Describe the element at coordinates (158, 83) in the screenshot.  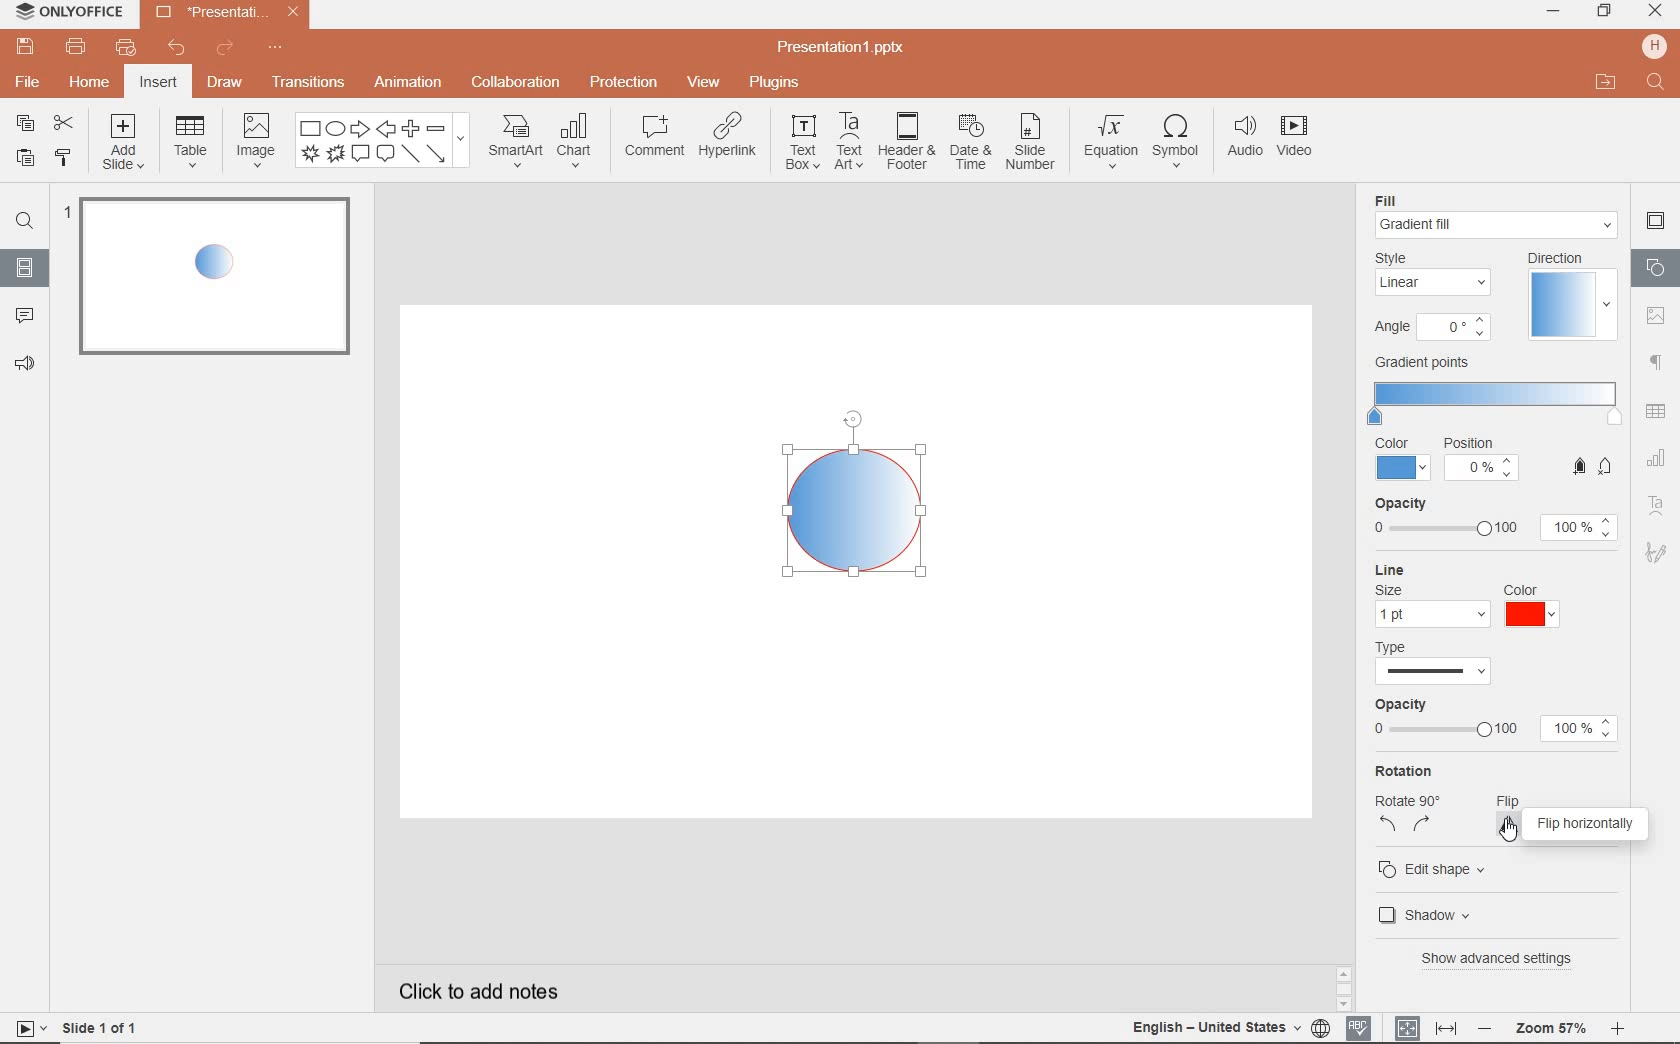
I see `insert` at that location.